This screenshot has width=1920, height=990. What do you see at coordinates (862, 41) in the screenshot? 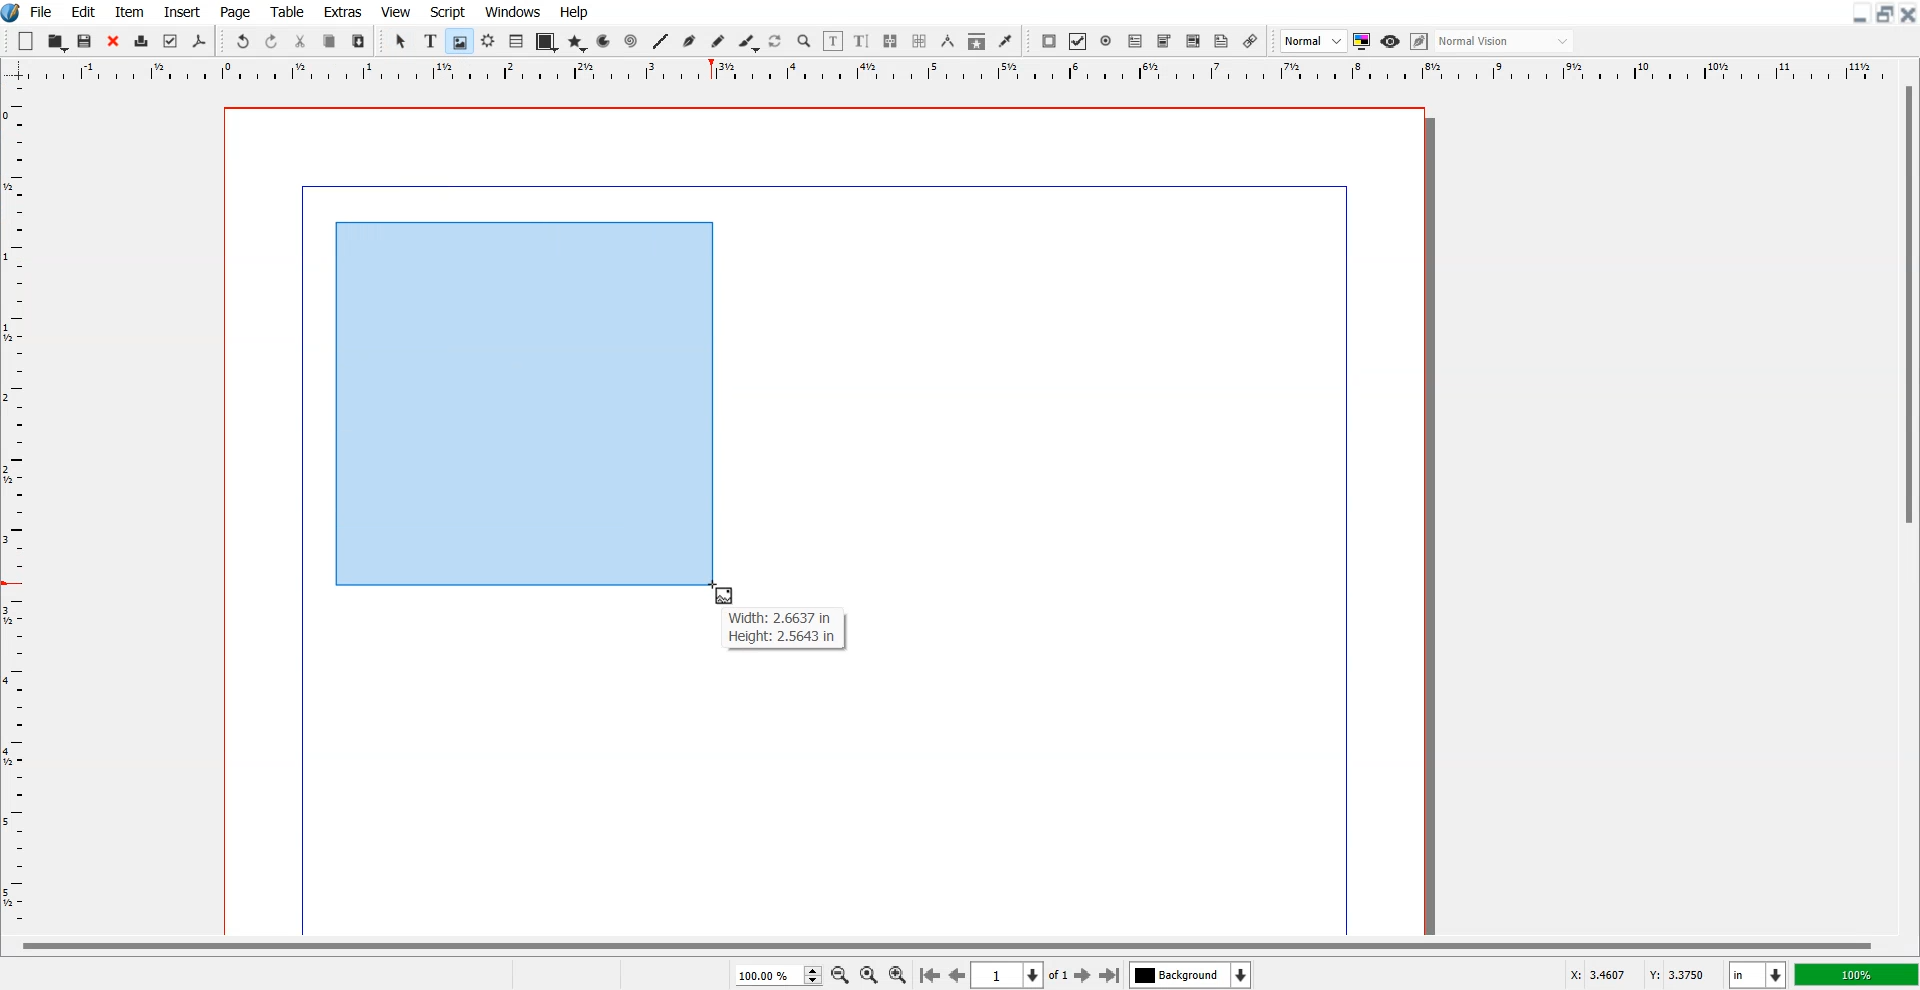
I see `Edit Text` at bounding box center [862, 41].